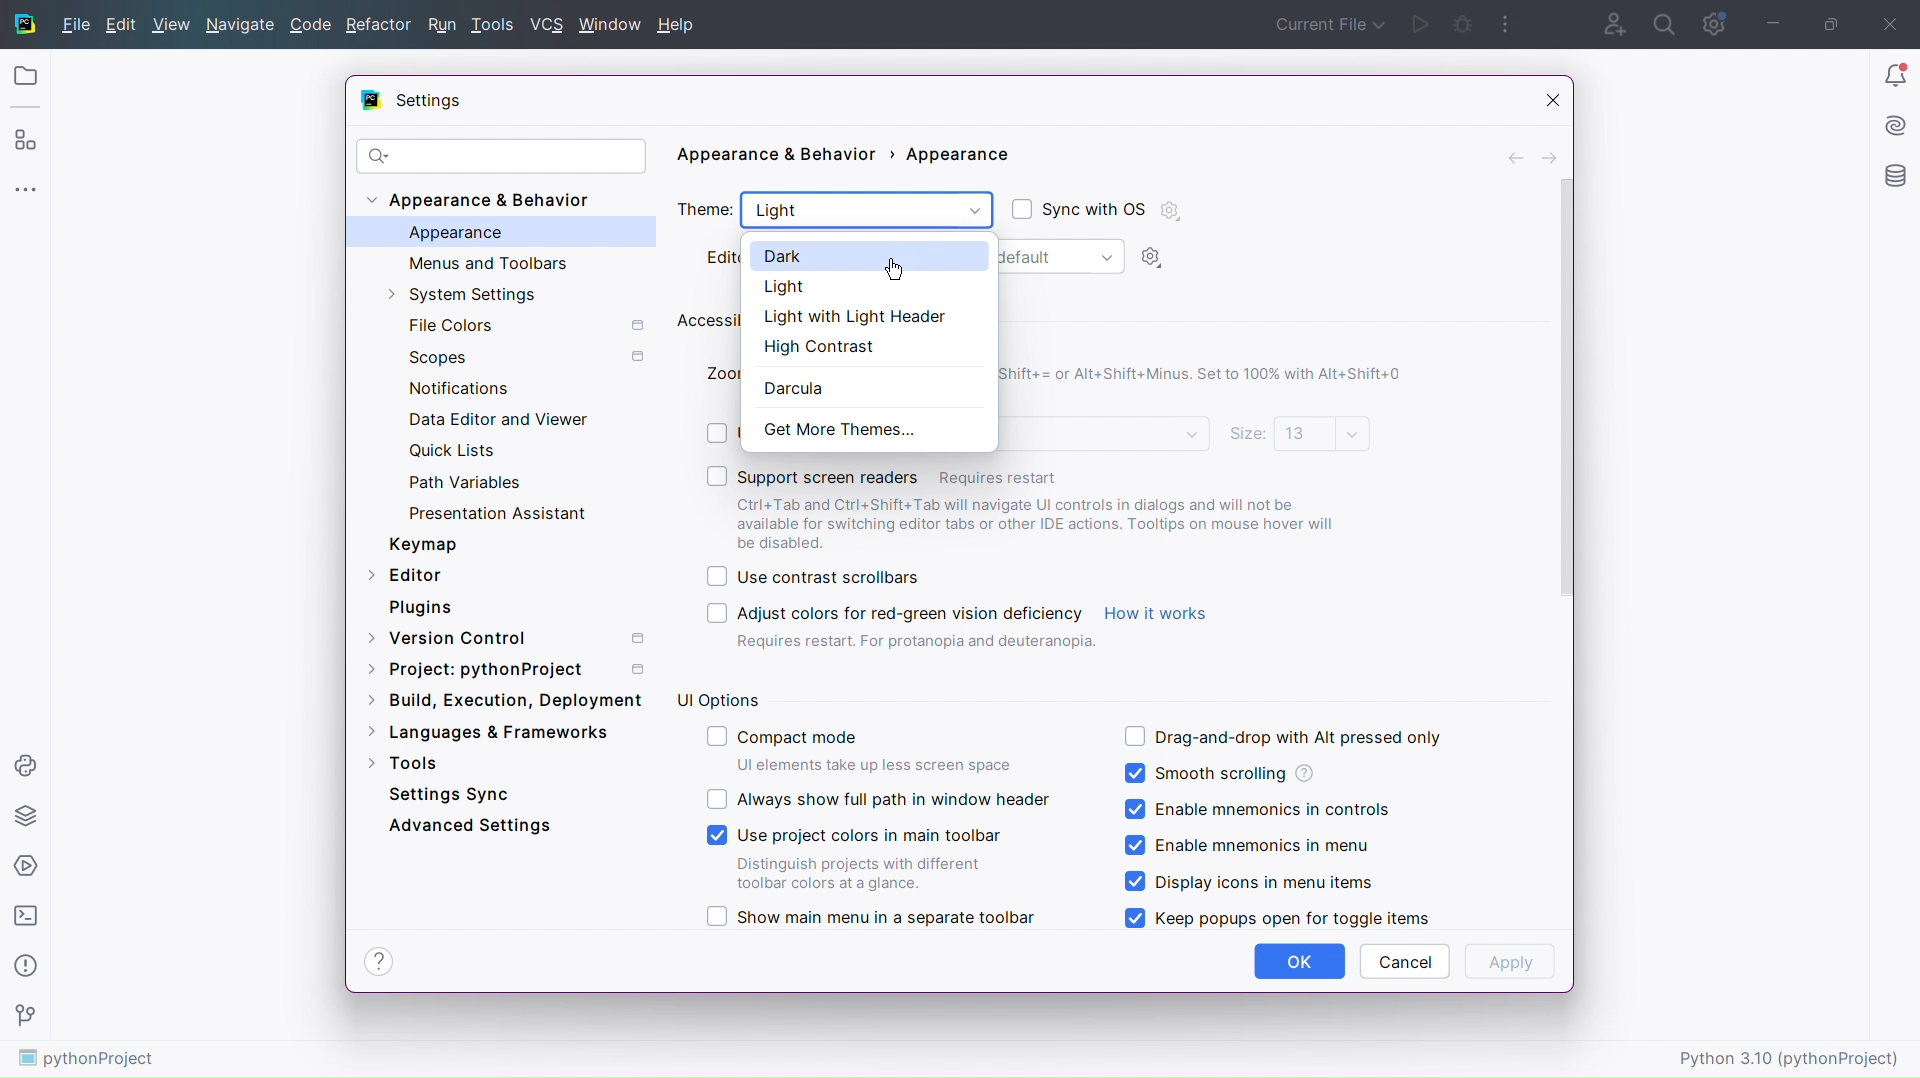  What do you see at coordinates (26, 865) in the screenshot?
I see `Services` at bounding box center [26, 865].